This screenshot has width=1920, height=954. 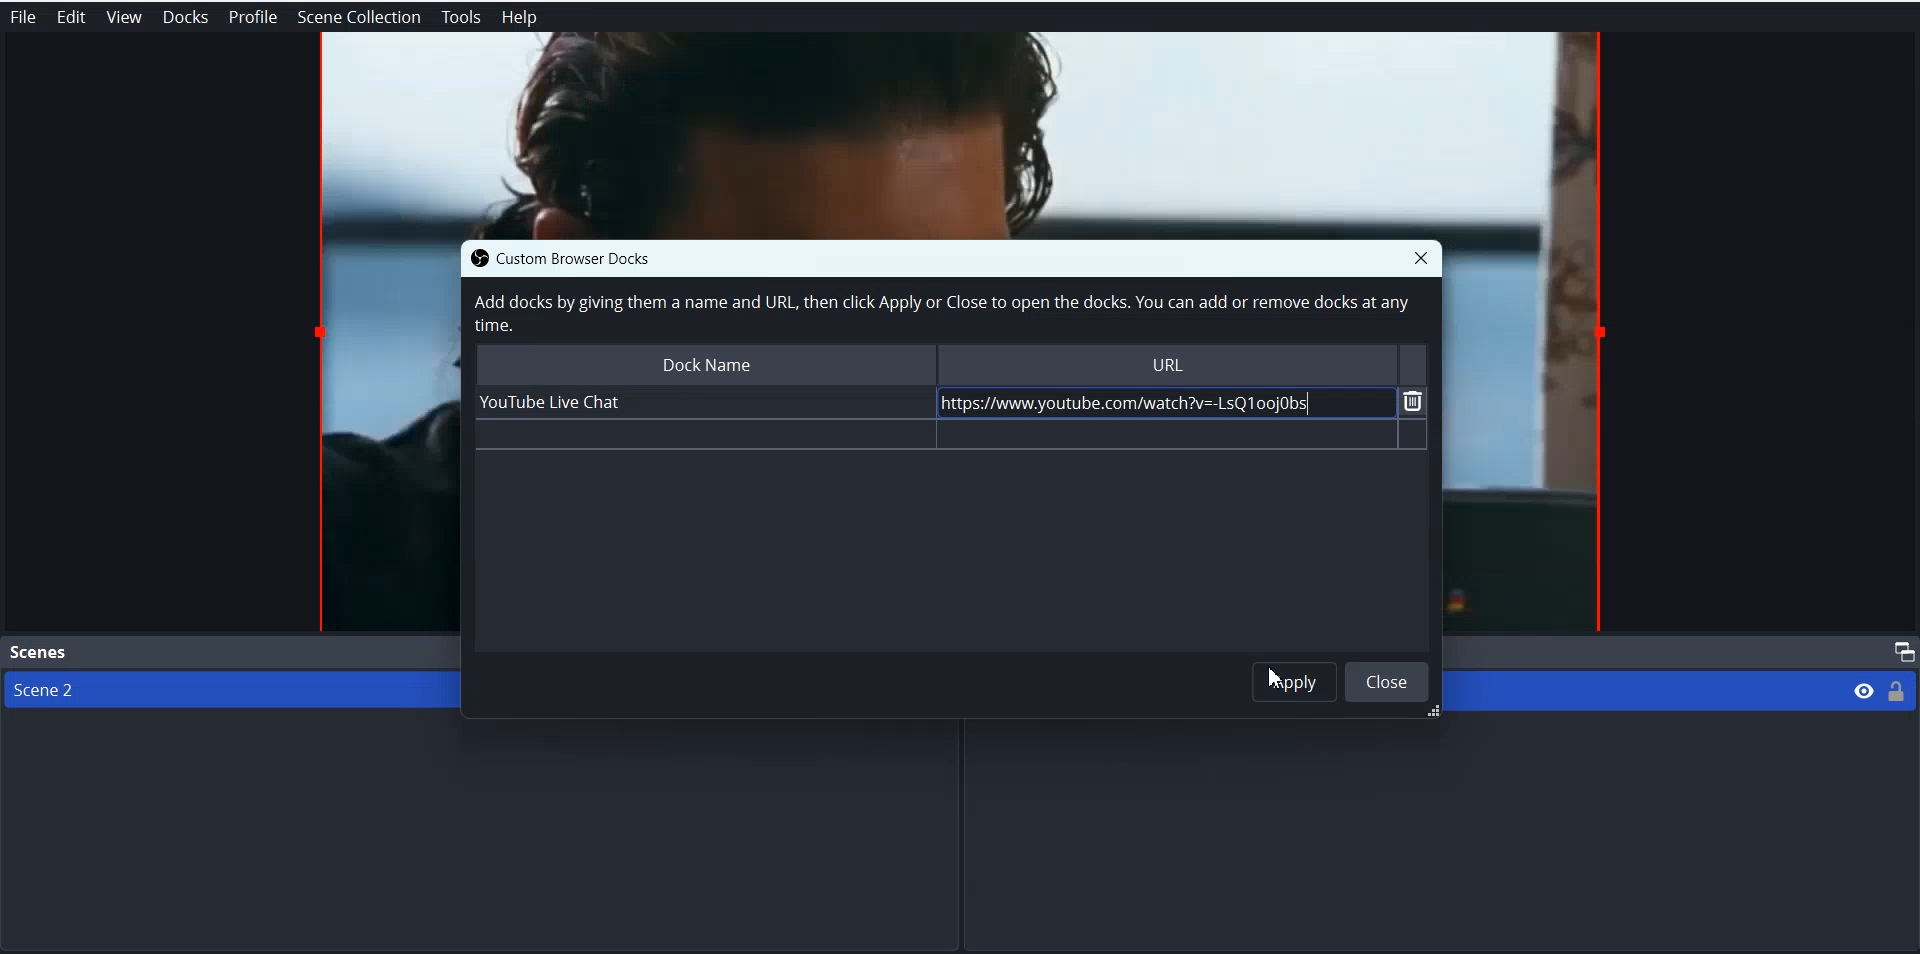 I want to click on Maximize, so click(x=1900, y=651).